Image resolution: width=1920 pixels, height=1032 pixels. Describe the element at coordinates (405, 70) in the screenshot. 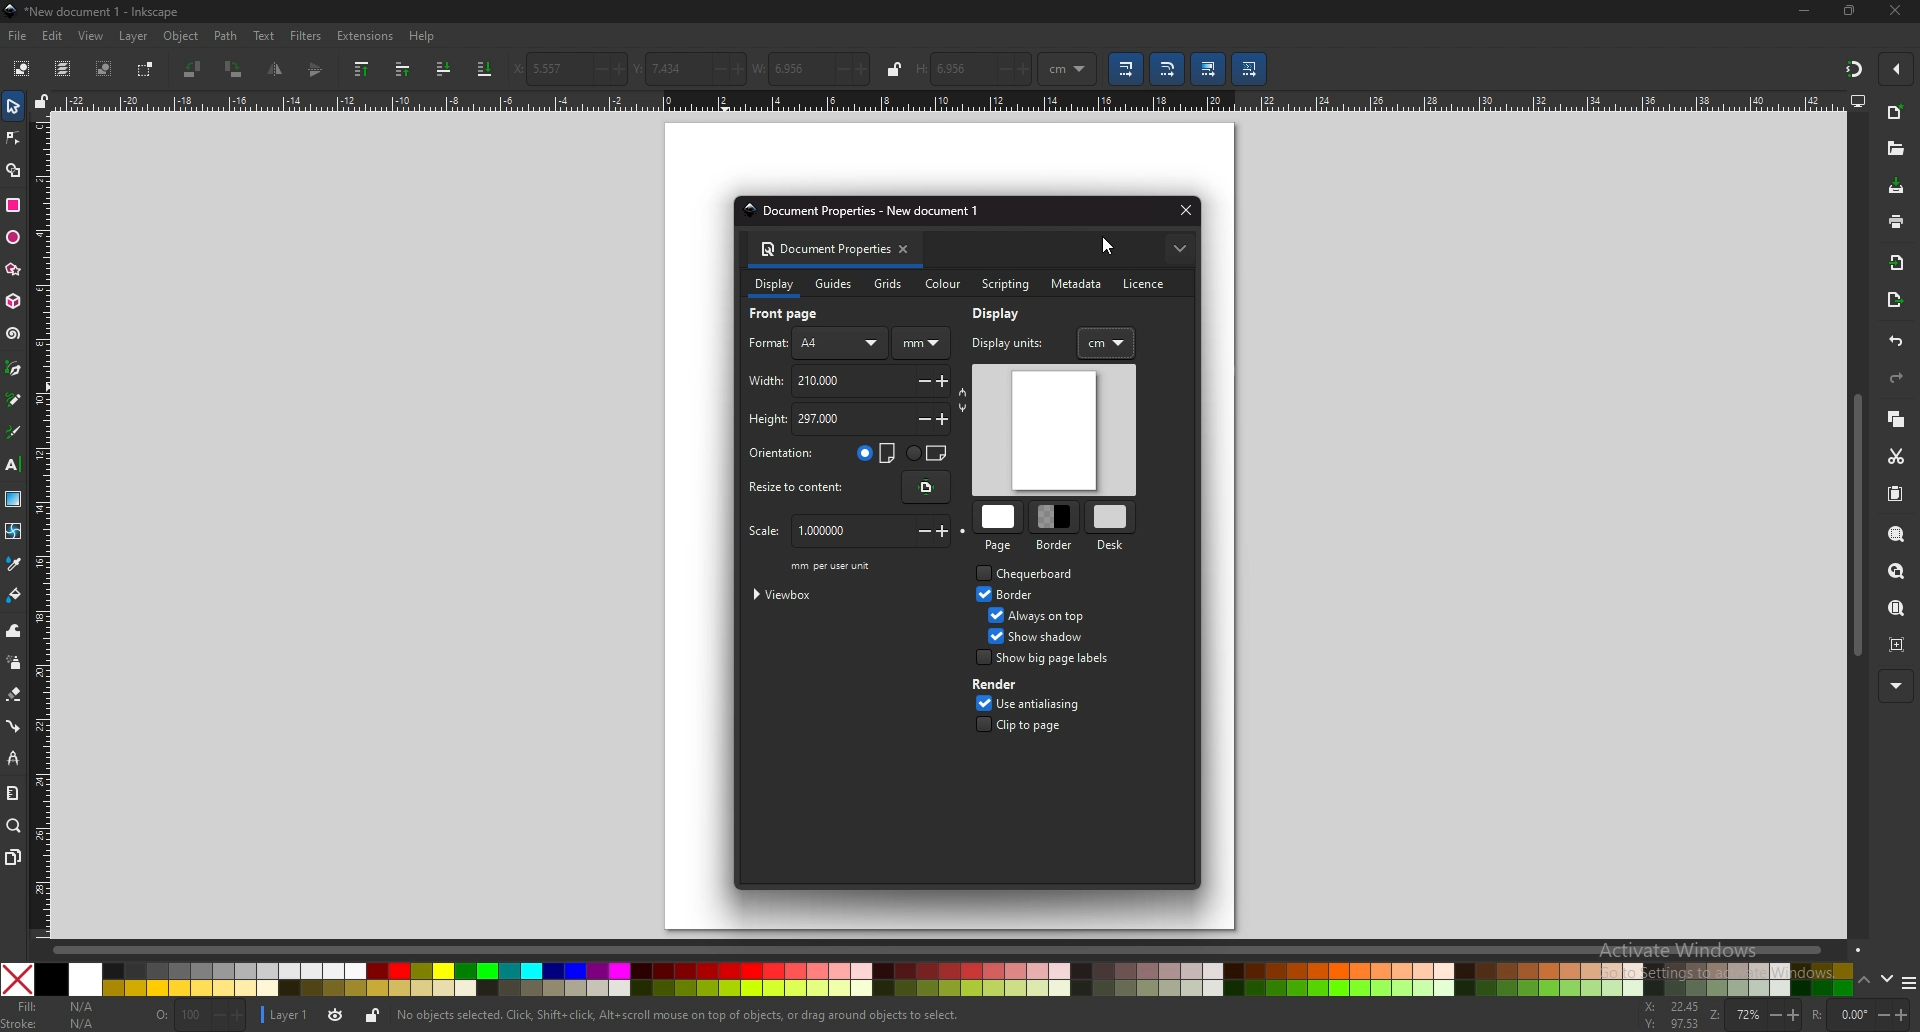

I see `raise selection one step` at that location.